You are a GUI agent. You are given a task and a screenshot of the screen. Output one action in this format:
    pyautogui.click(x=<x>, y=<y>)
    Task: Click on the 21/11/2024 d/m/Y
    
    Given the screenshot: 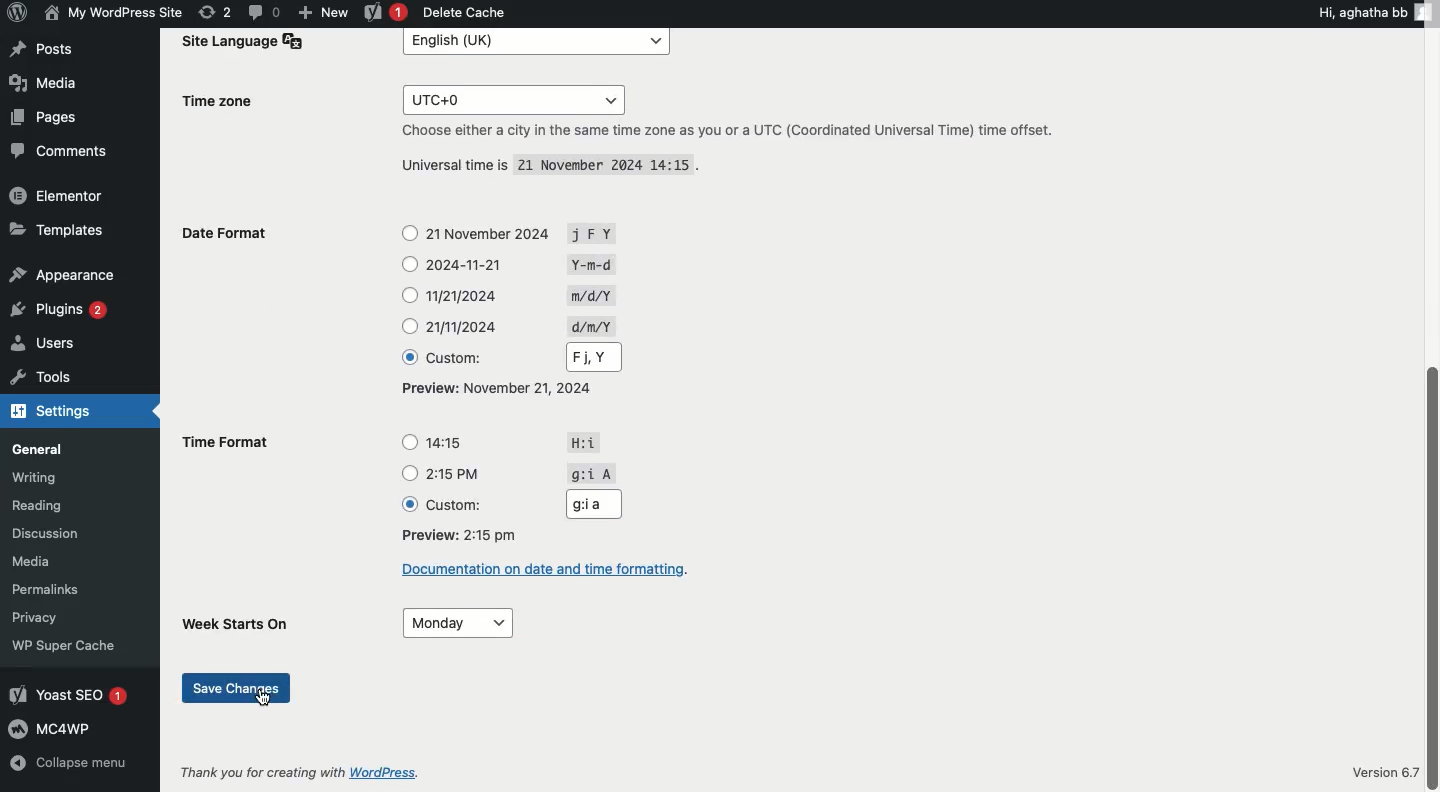 What is the action you would take?
    pyautogui.click(x=523, y=326)
    